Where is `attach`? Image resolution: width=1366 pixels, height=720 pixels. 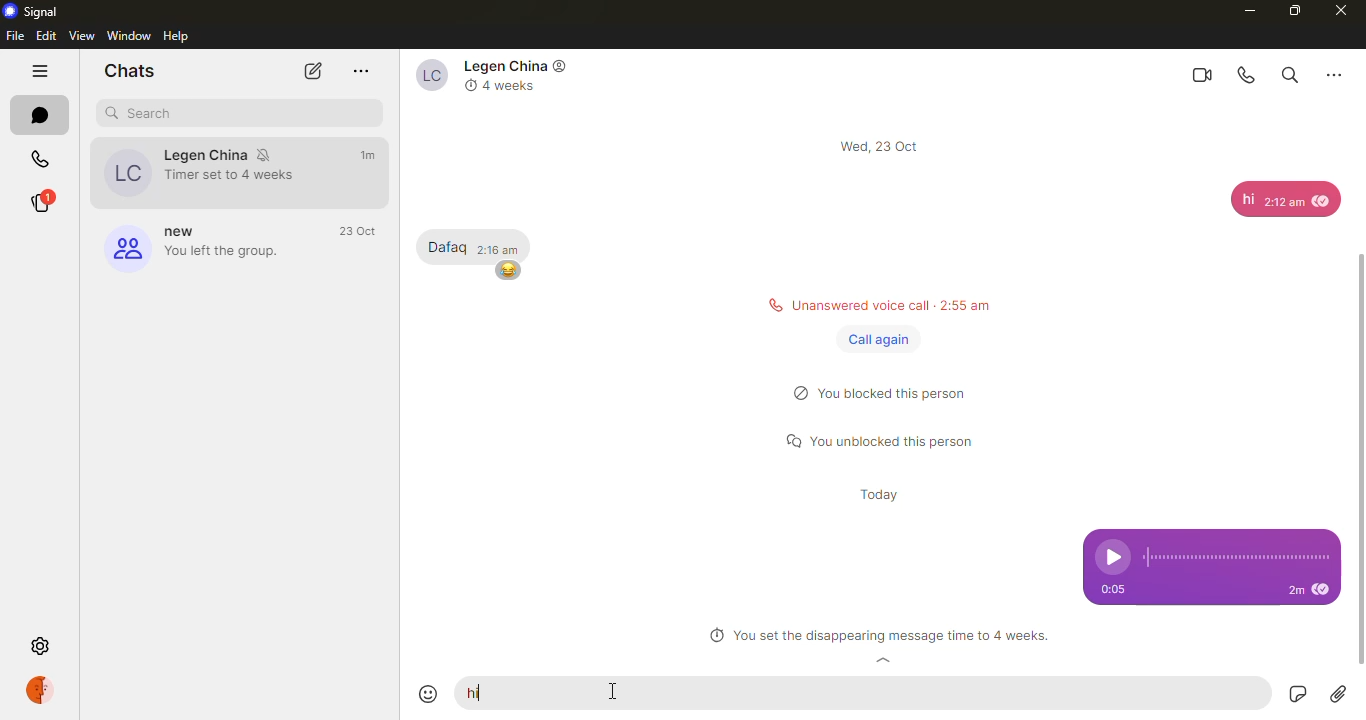 attach is located at coordinates (1338, 694).